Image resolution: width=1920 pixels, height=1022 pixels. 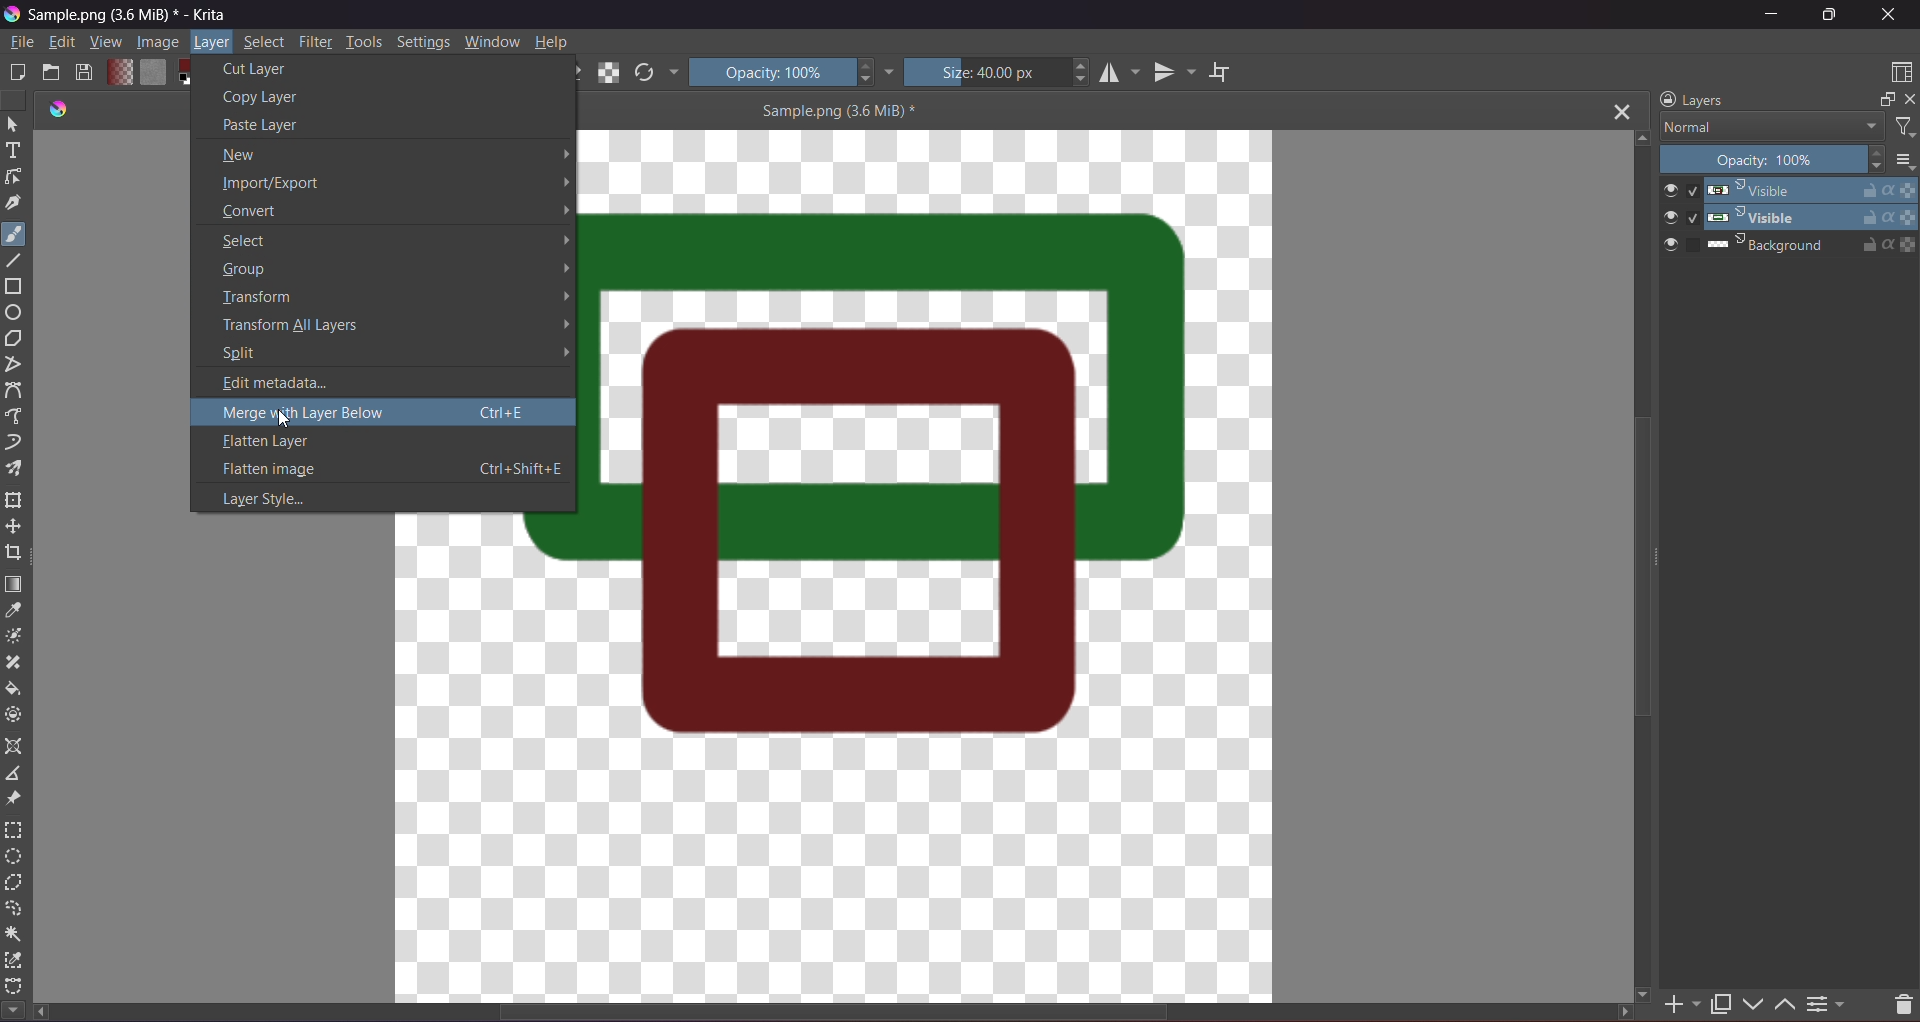 What do you see at coordinates (392, 242) in the screenshot?
I see `Select` at bounding box center [392, 242].